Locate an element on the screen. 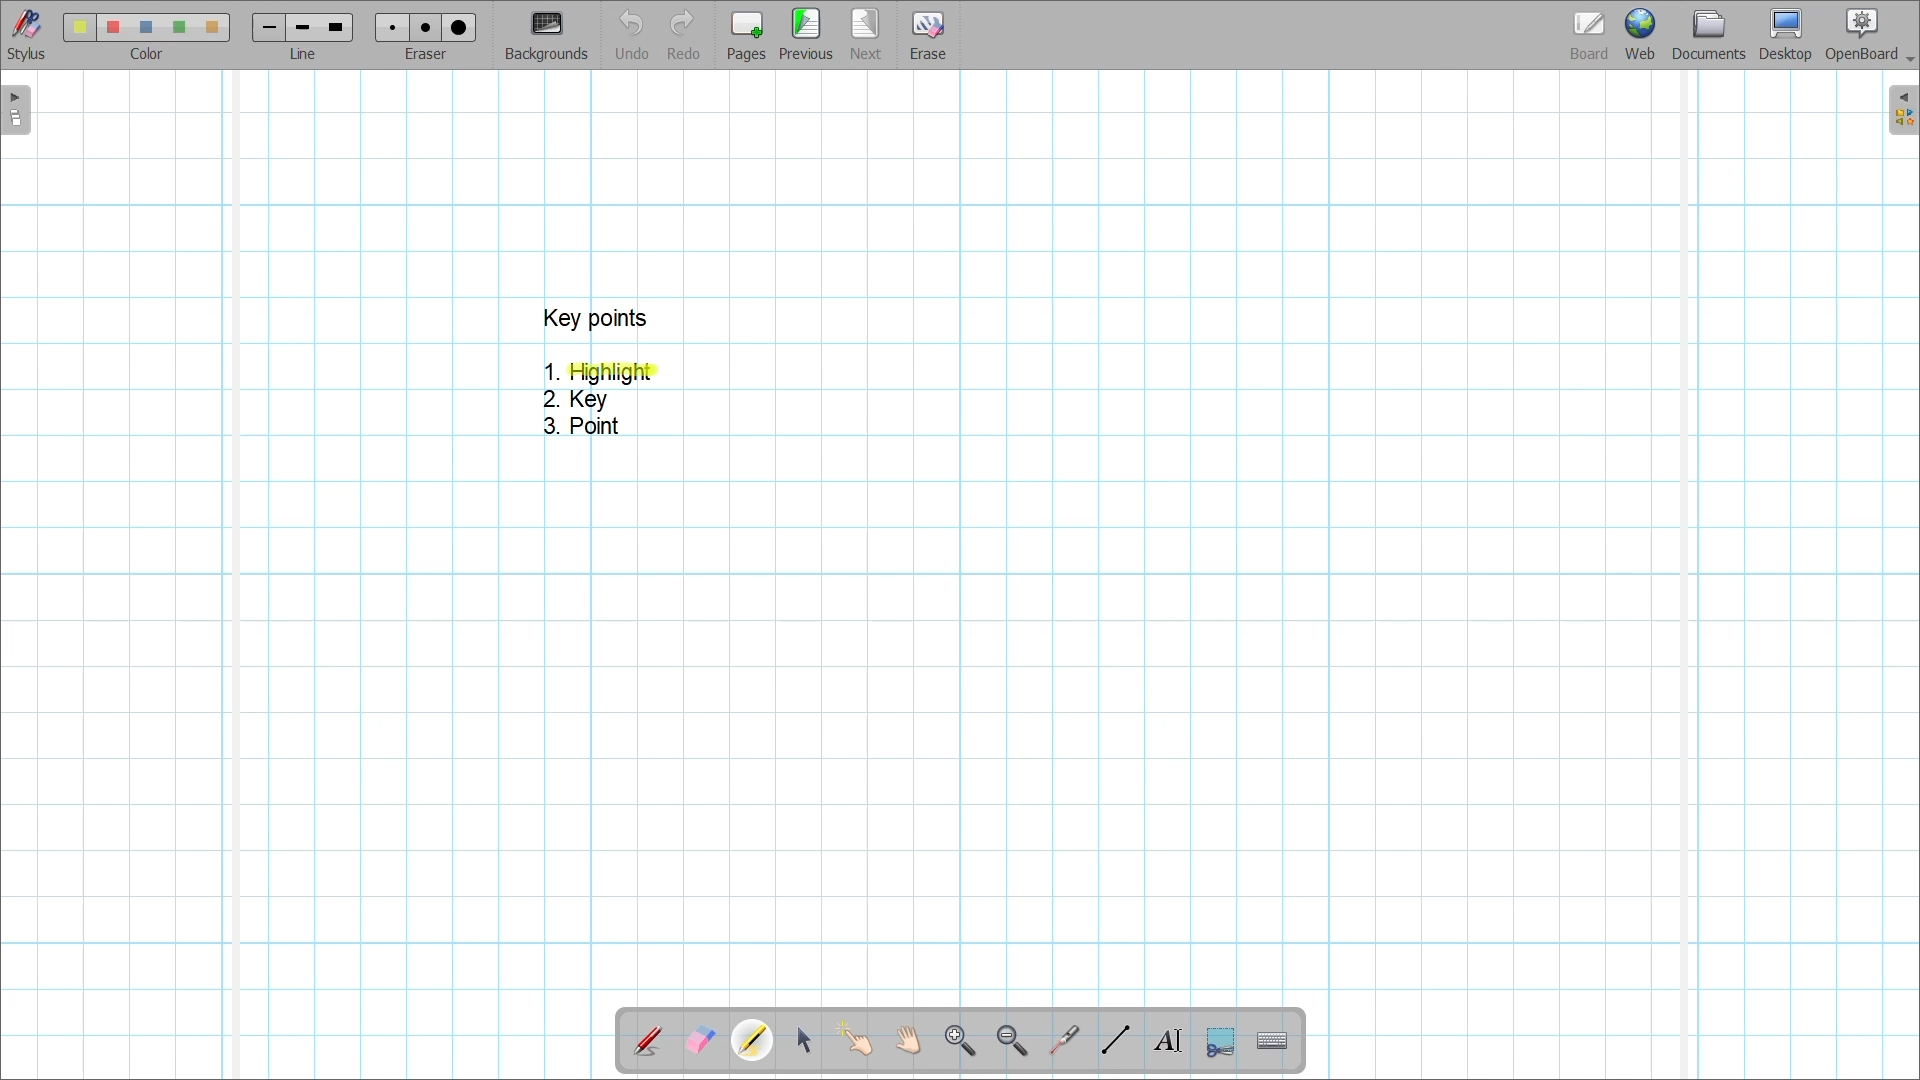 The image size is (1920, 1080). color3 is located at coordinates (147, 28).